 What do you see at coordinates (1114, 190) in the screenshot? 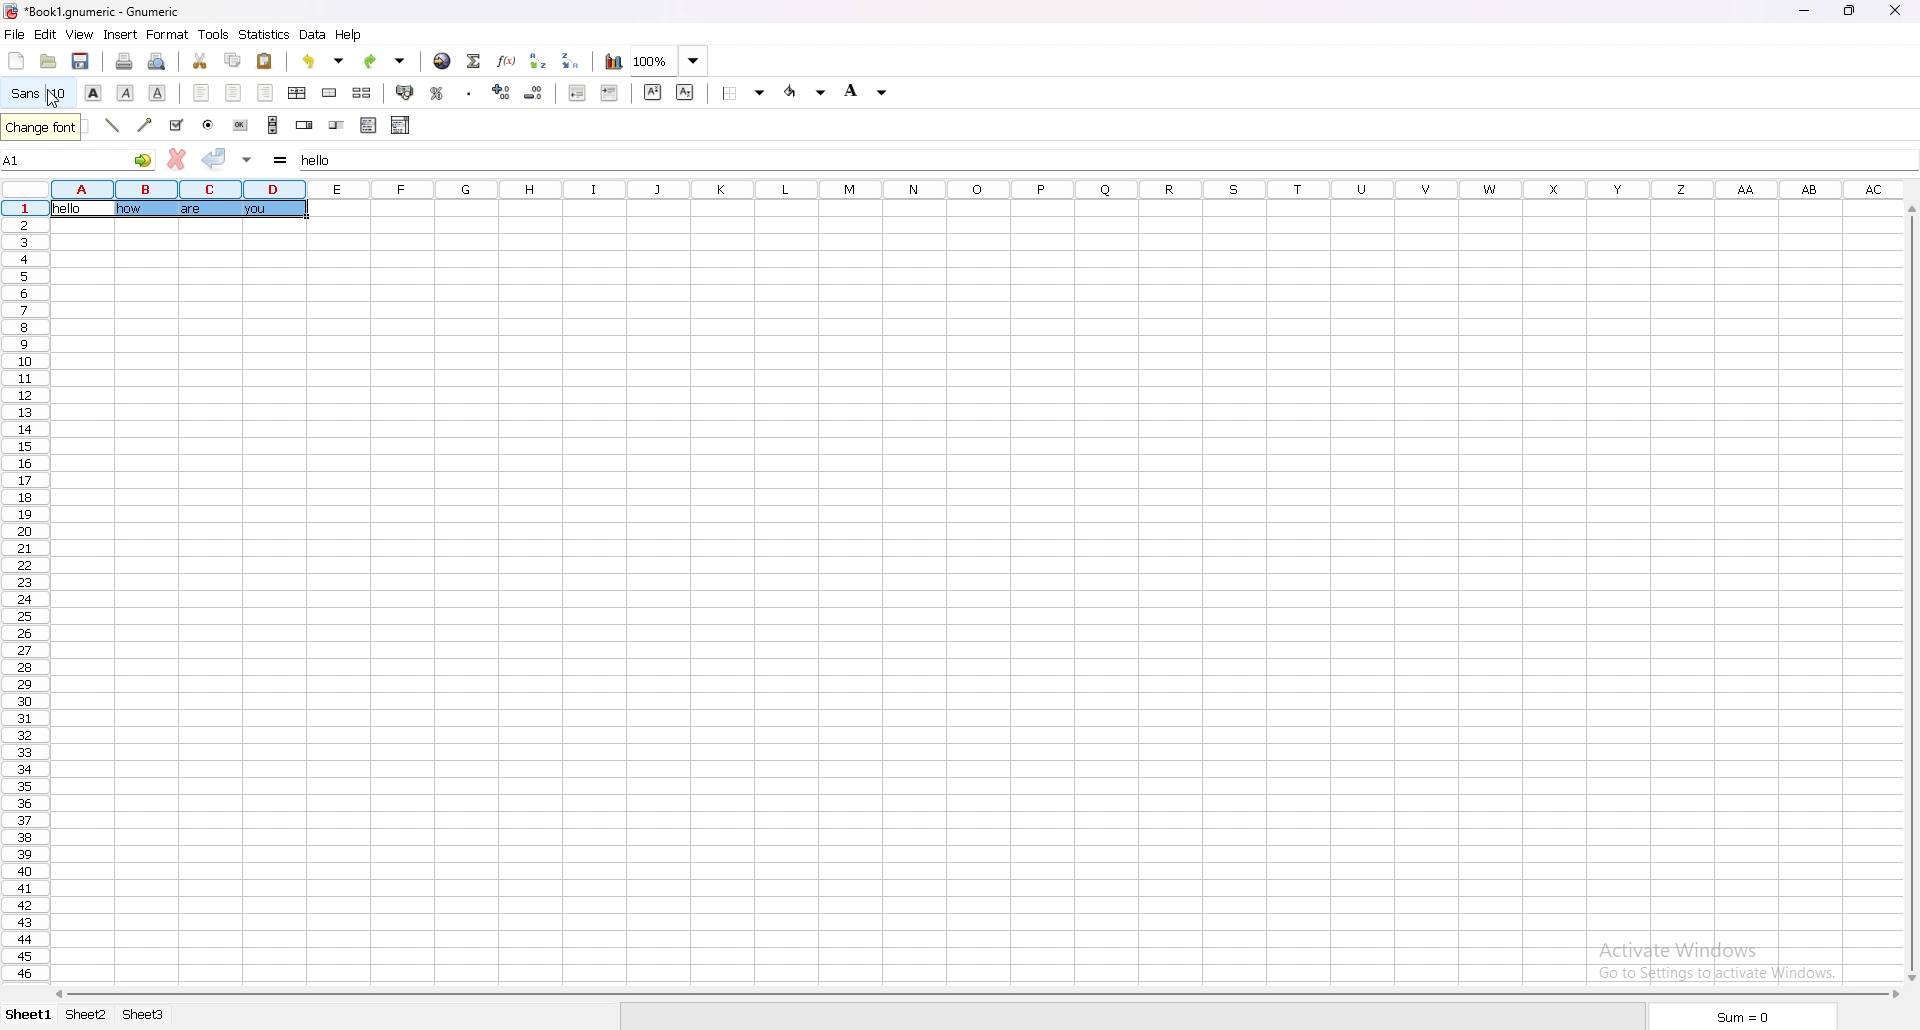
I see `columns` at bounding box center [1114, 190].